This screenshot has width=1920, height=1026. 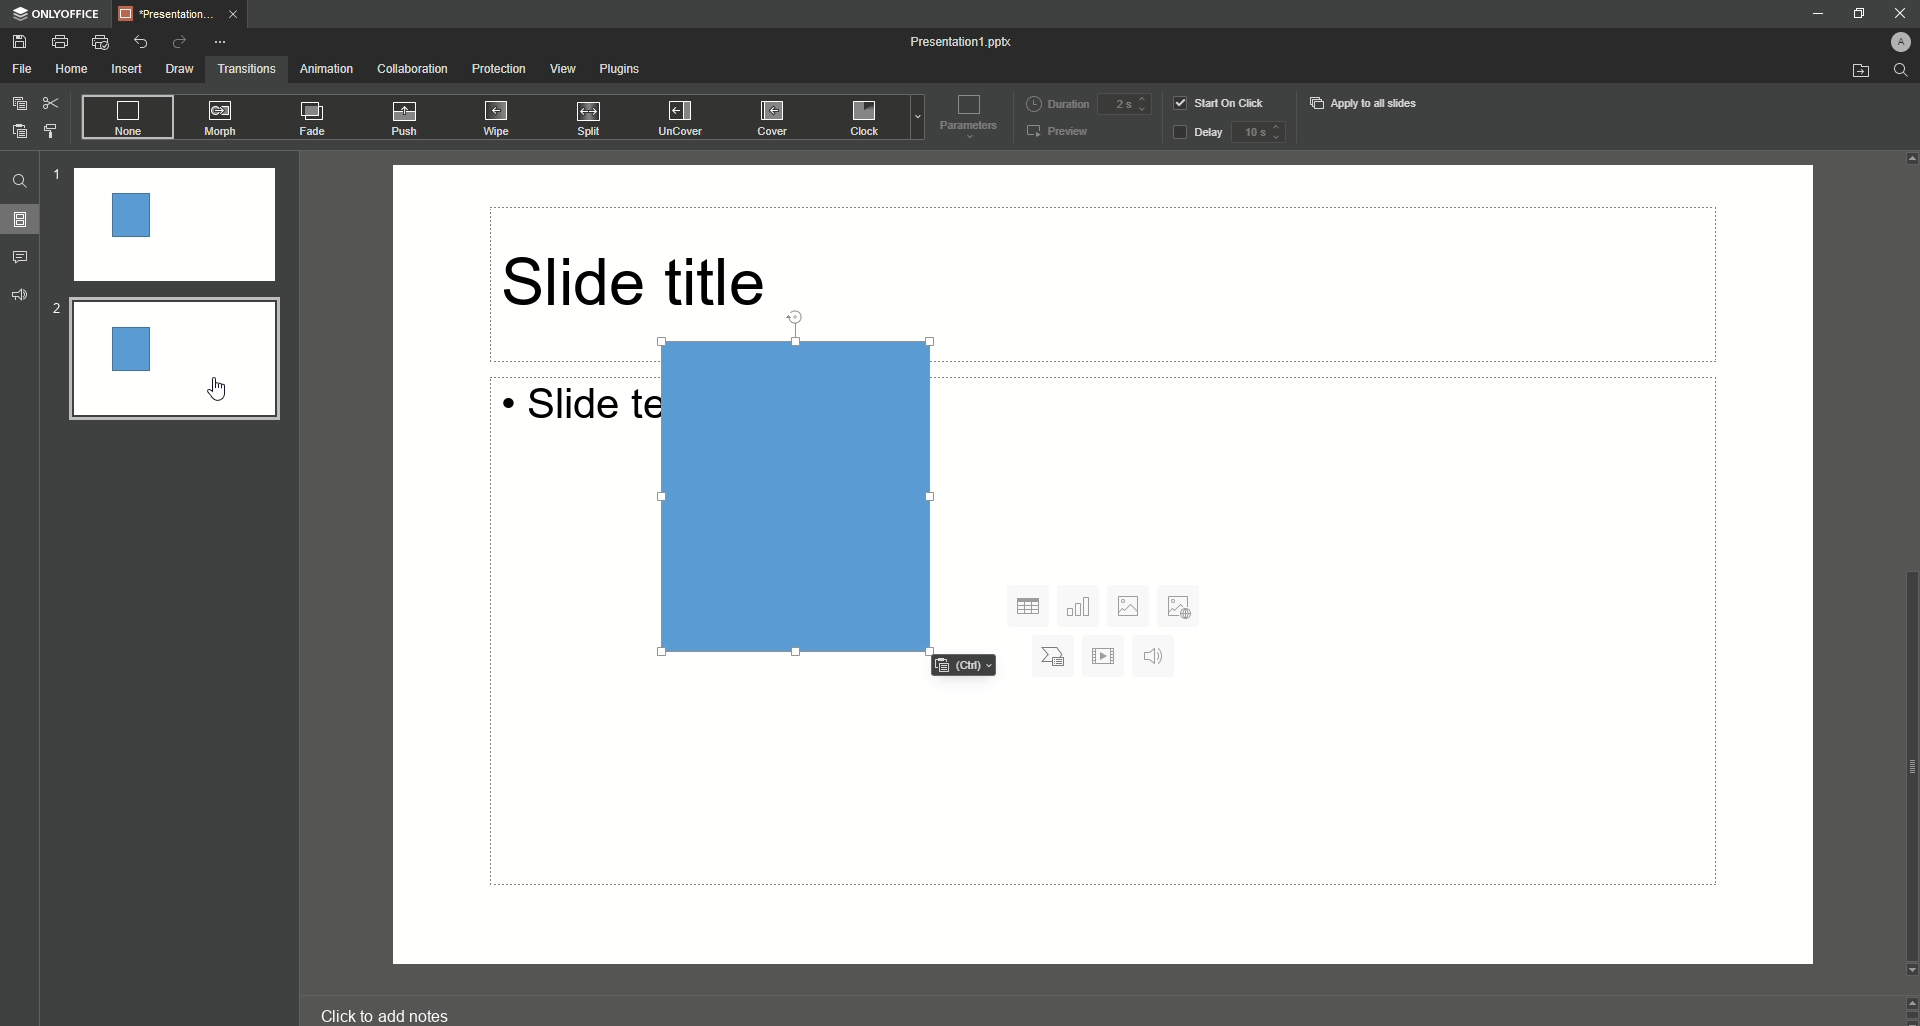 What do you see at coordinates (181, 42) in the screenshot?
I see `Redo` at bounding box center [181, 42].